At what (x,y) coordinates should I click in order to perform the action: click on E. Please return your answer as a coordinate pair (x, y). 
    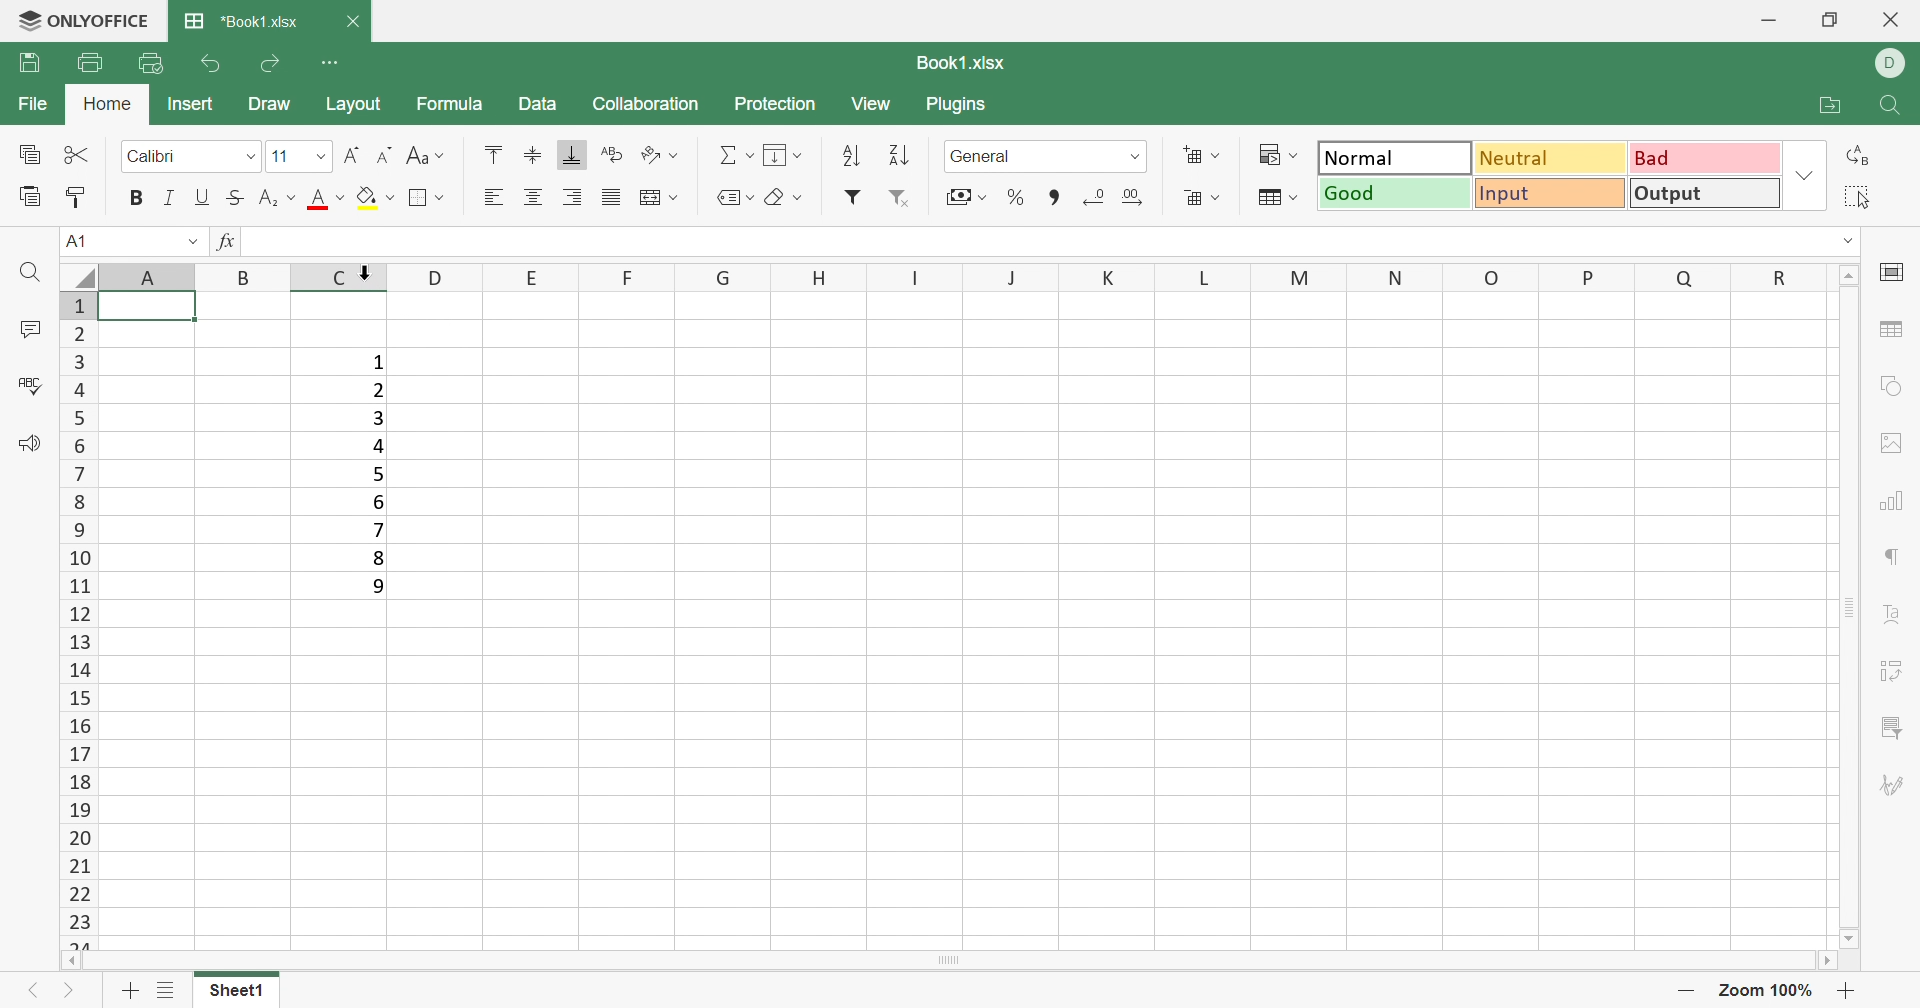
    Looking at the image, I should click on (528, 278).